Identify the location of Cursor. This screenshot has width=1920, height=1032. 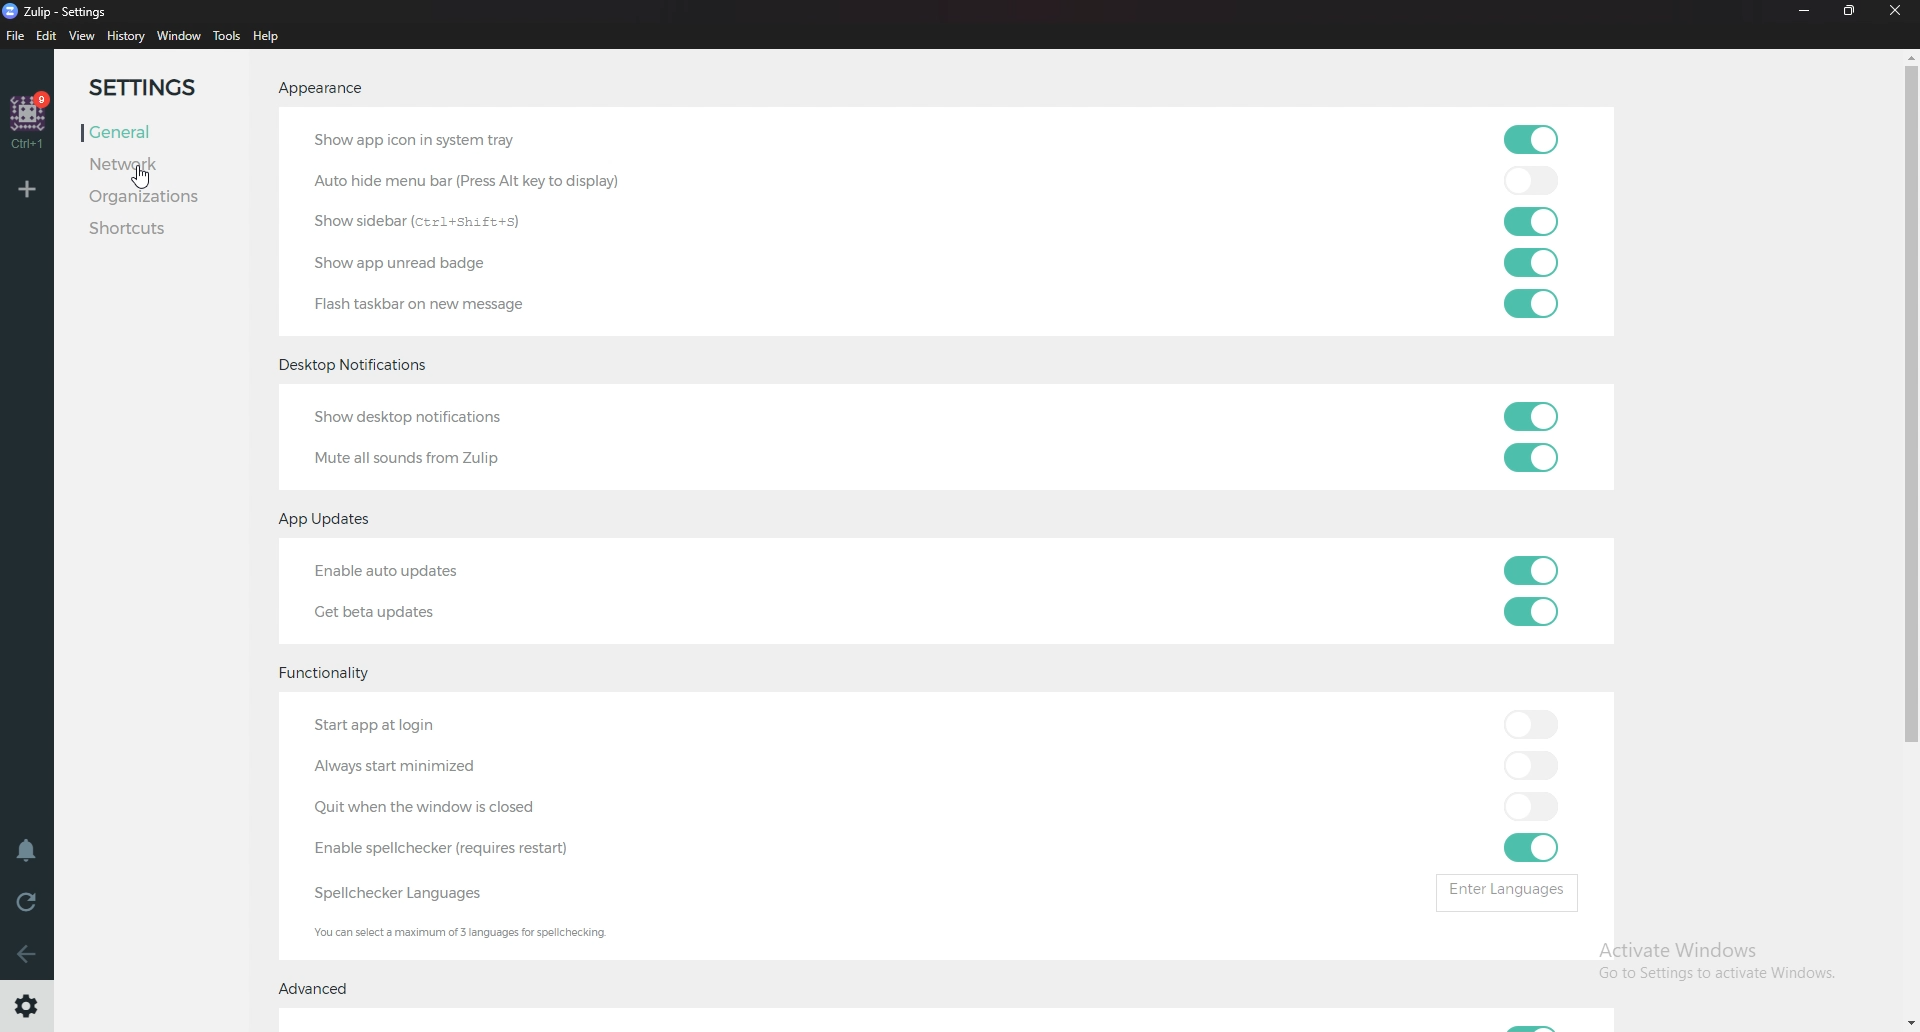
(136, 179).